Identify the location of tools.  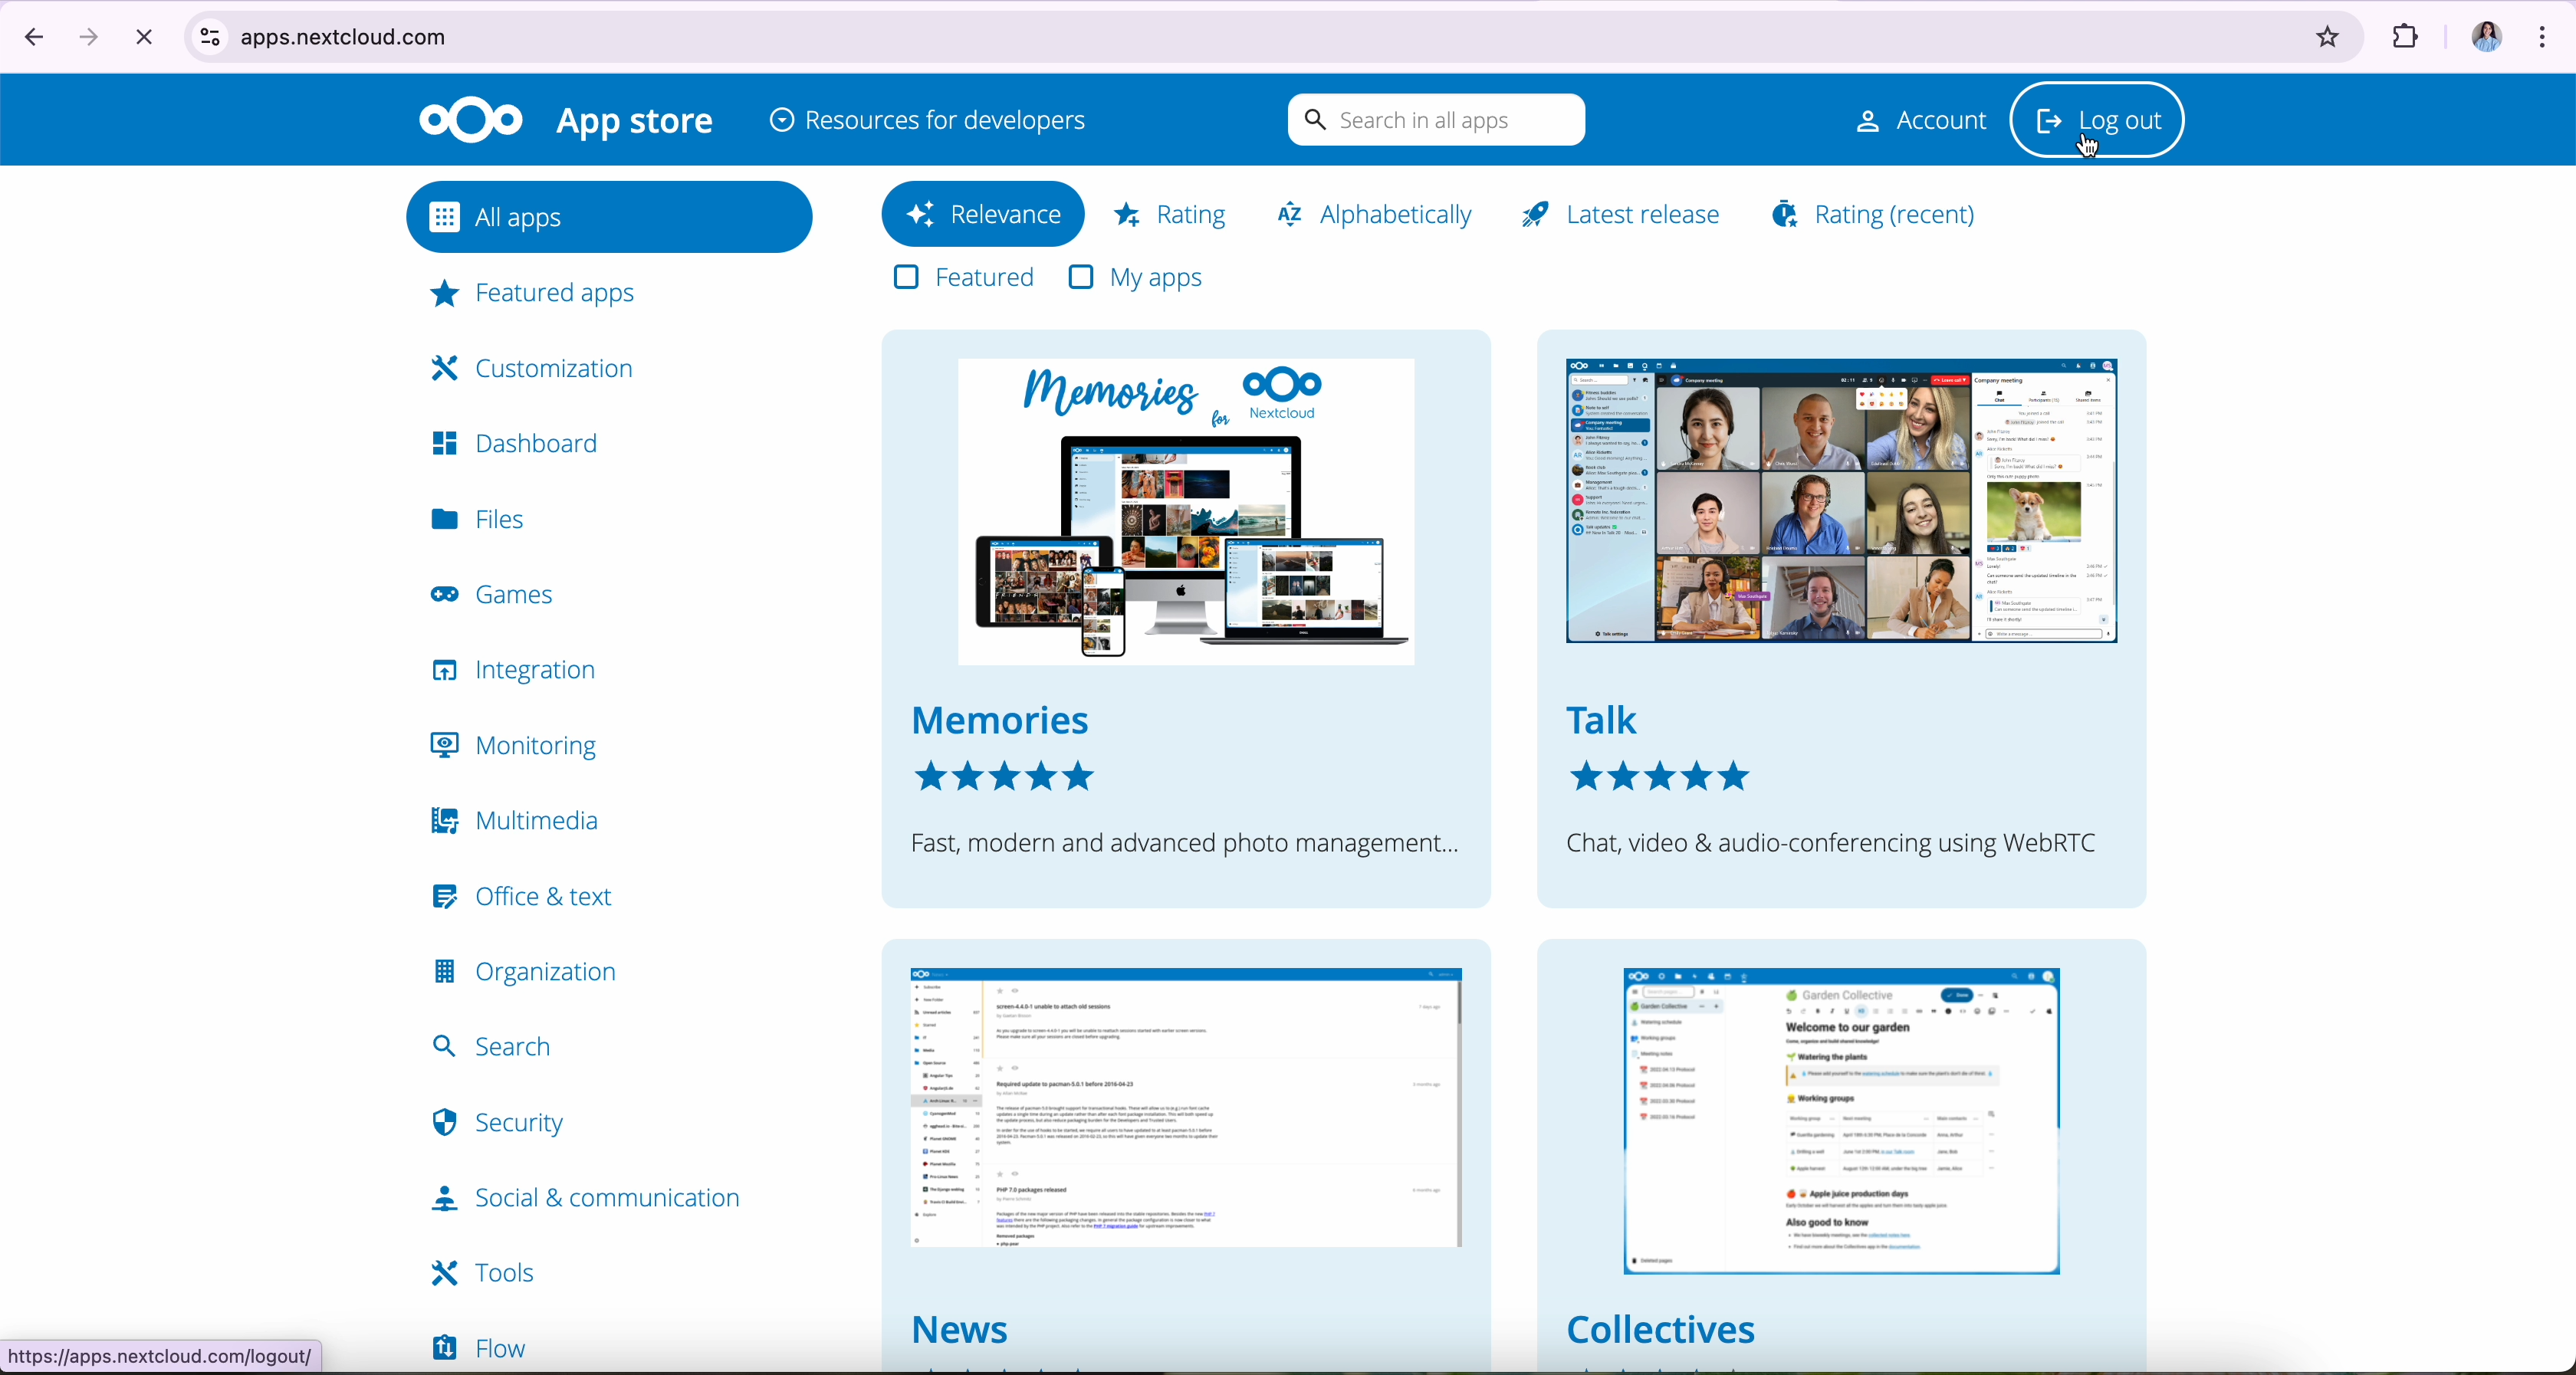
(483, 1273).